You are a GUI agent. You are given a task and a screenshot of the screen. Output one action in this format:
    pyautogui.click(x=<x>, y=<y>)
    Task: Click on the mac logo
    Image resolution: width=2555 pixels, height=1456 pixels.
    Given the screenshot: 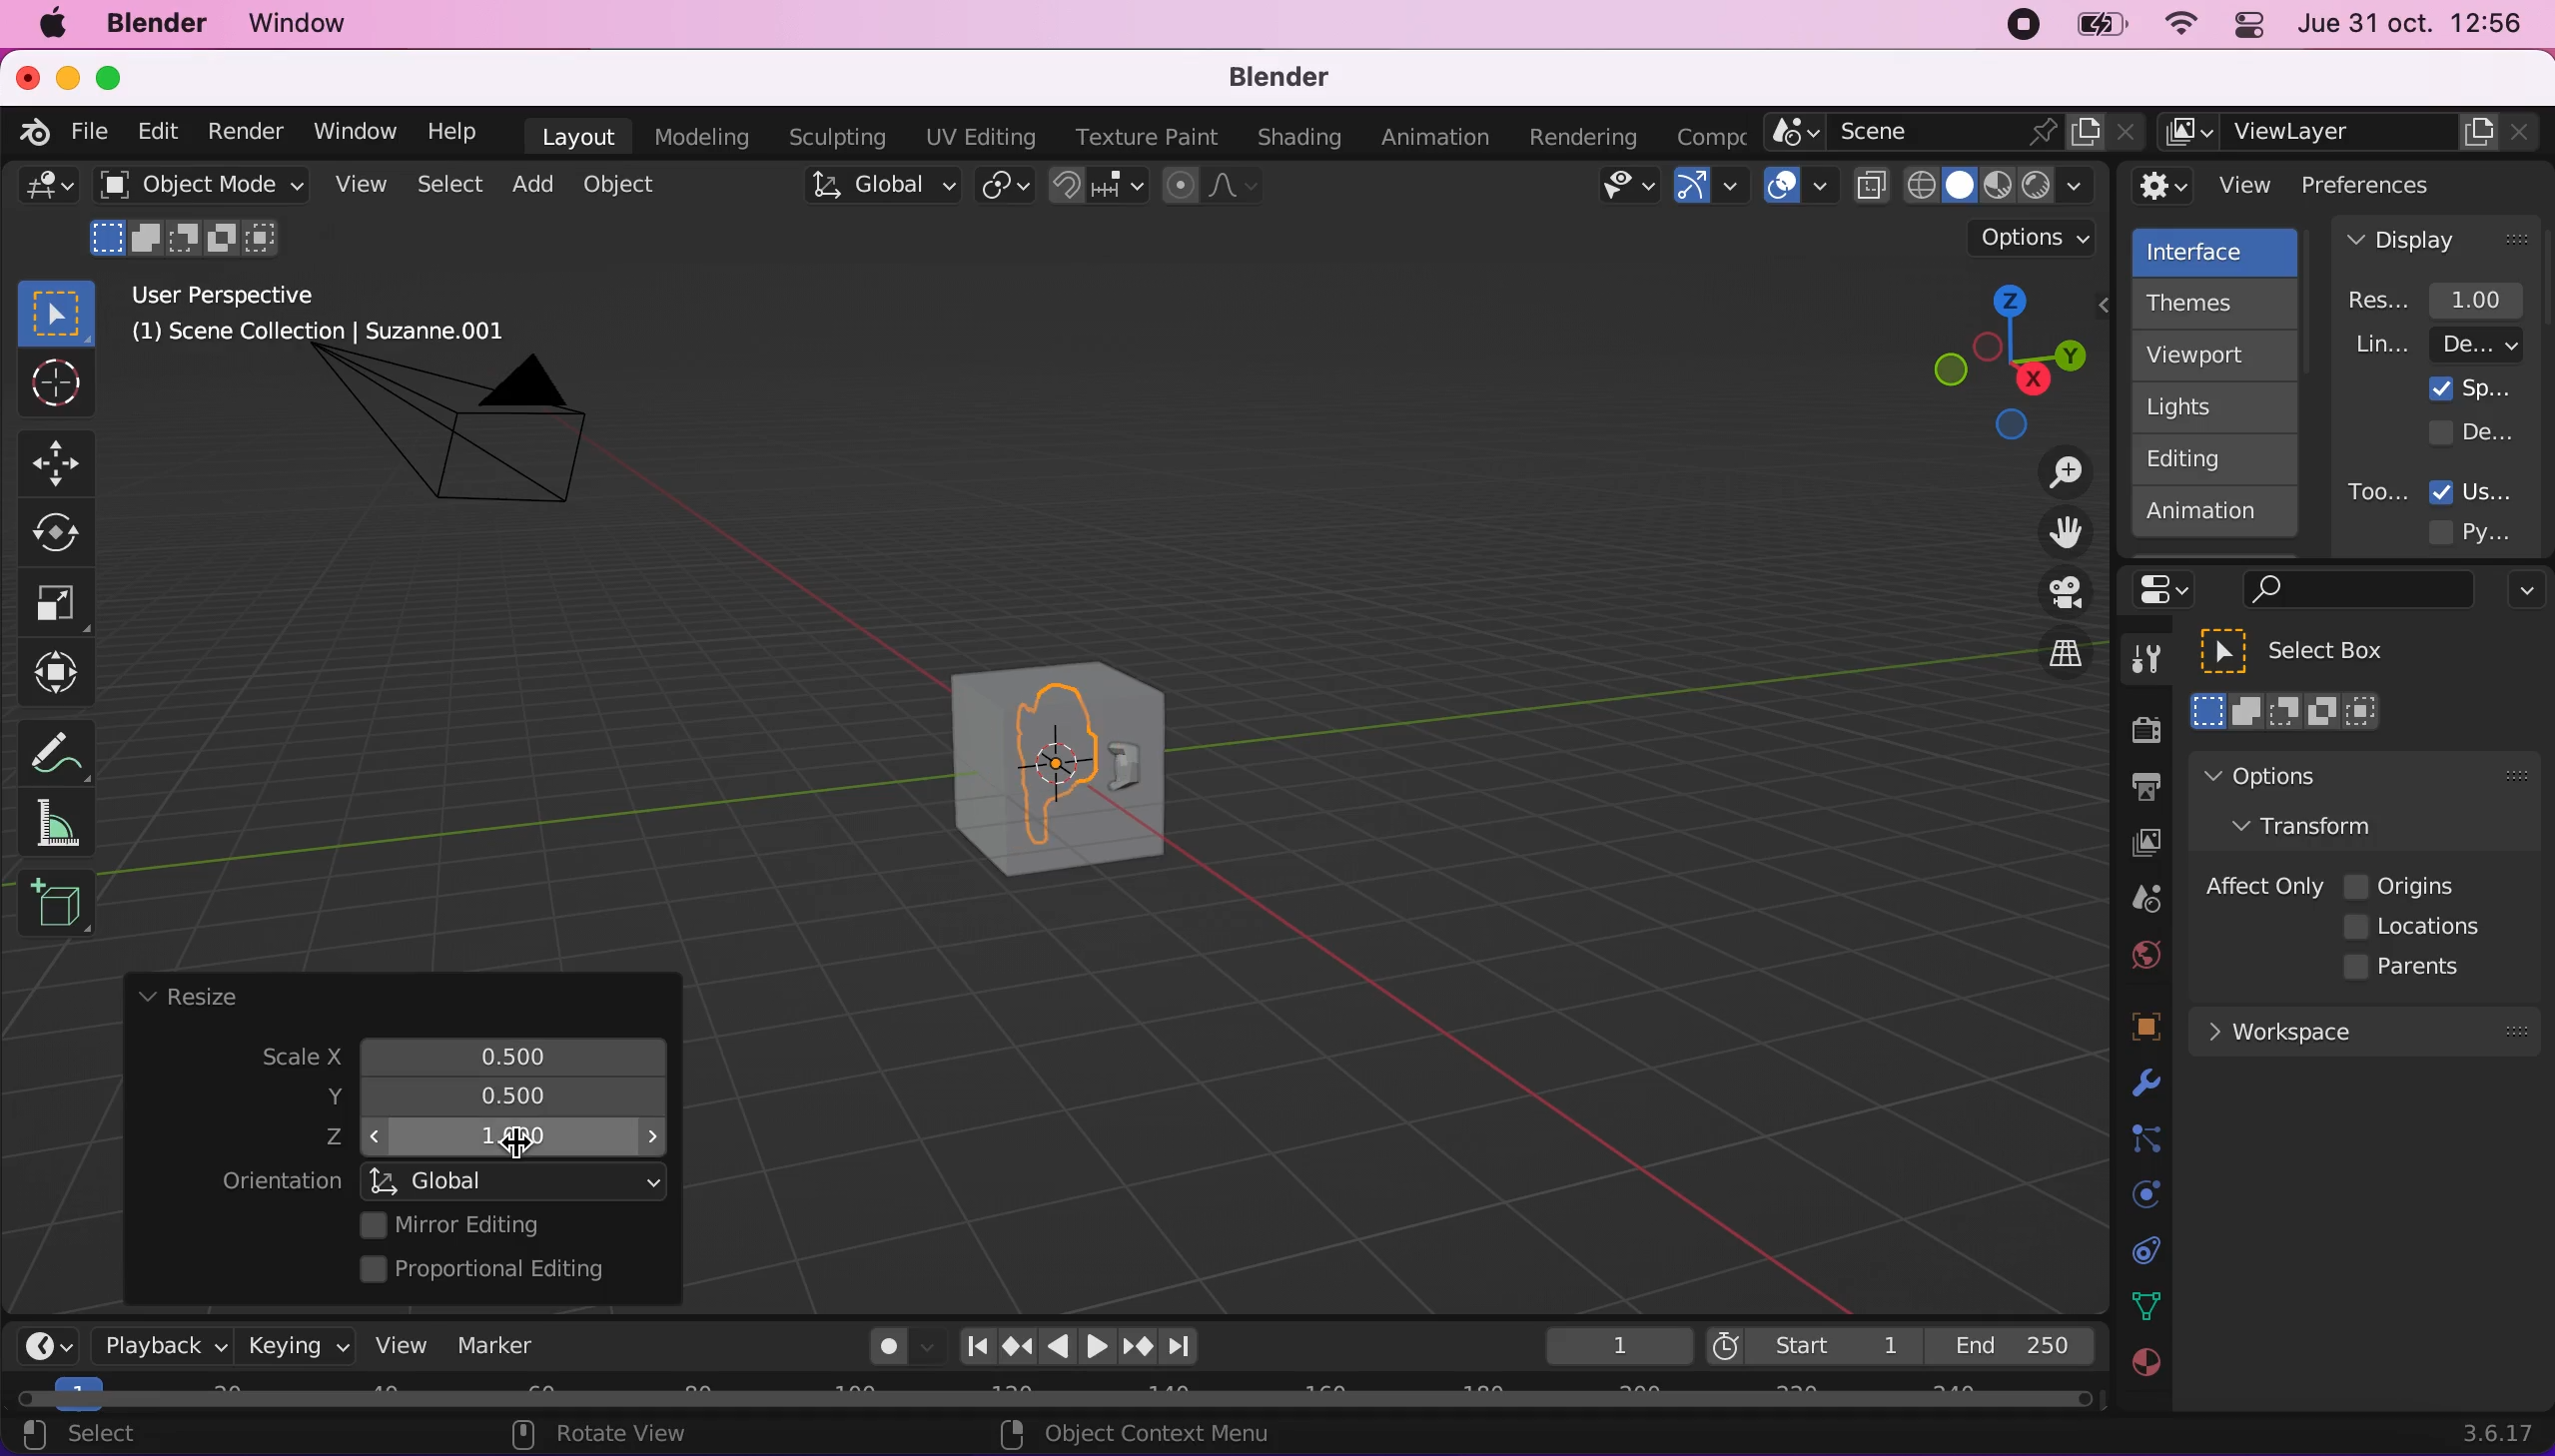 What is the action you would take?
    pyautogui.click(x=51, y=26)
    